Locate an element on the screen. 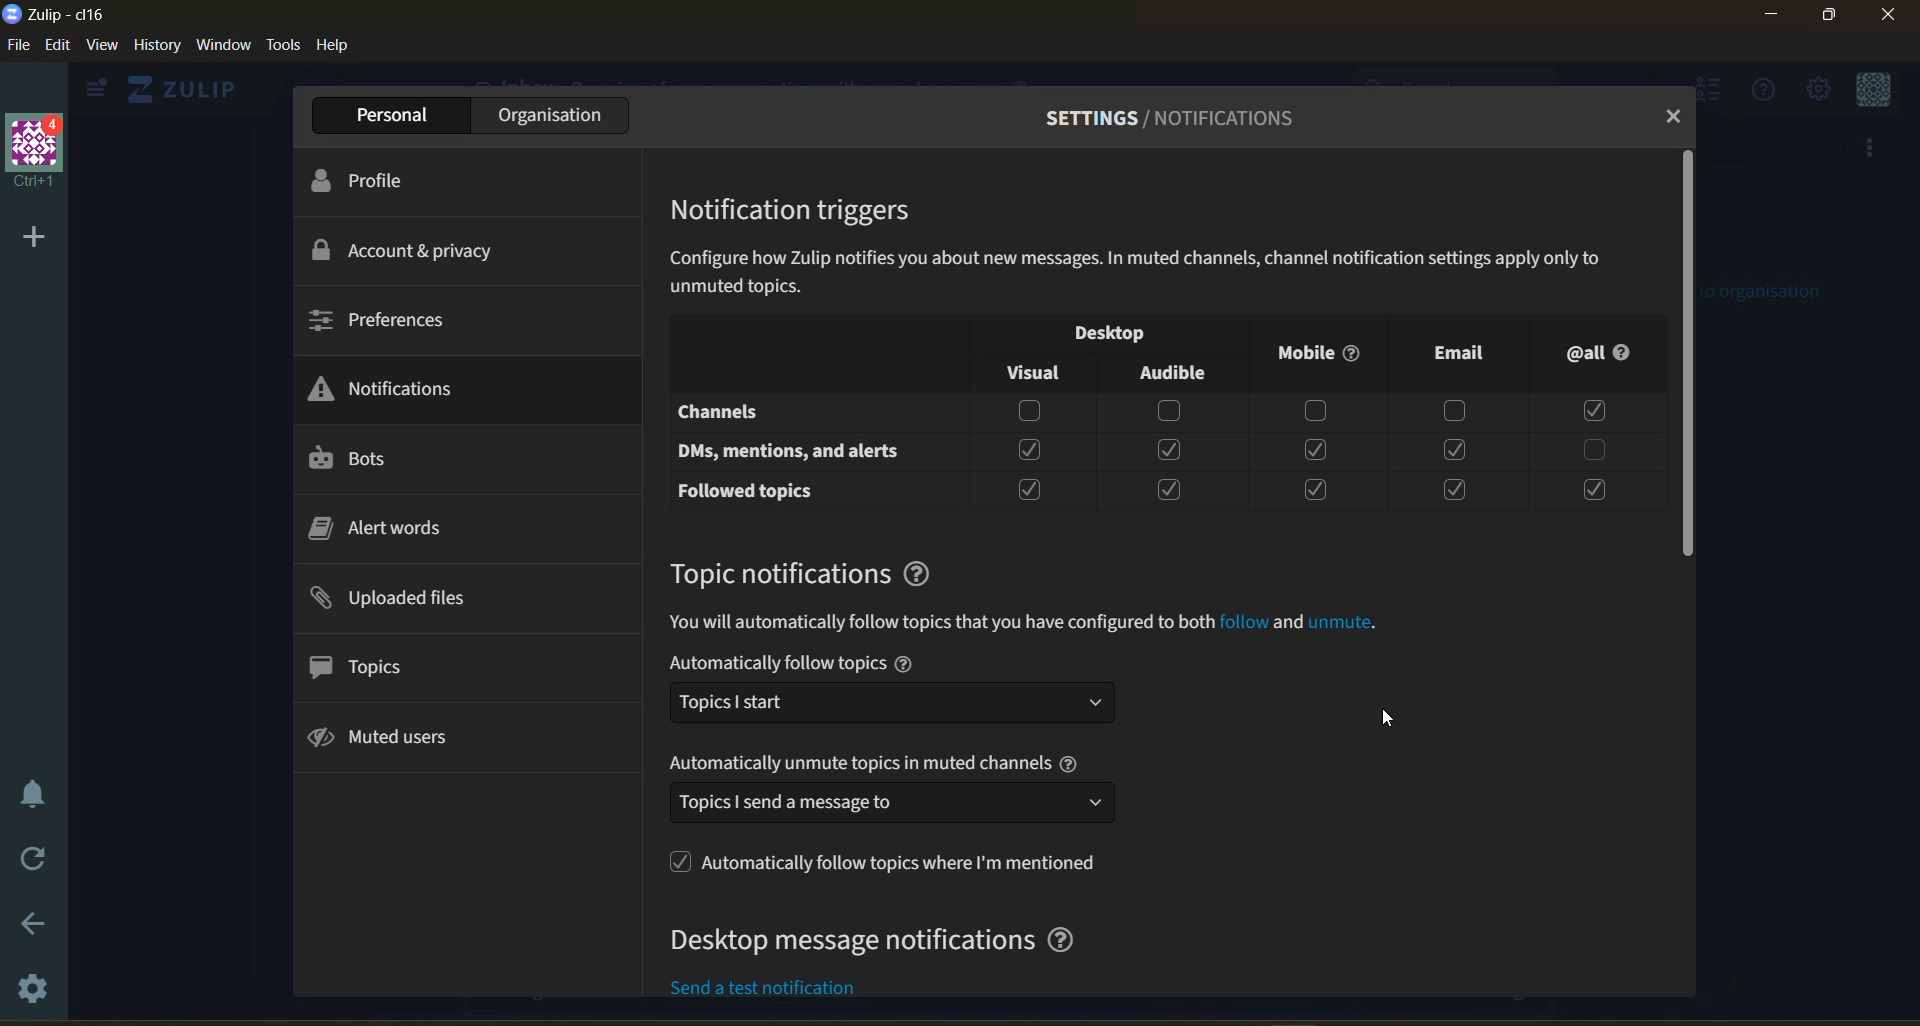  Visual is located at coordinates (1031, 372).